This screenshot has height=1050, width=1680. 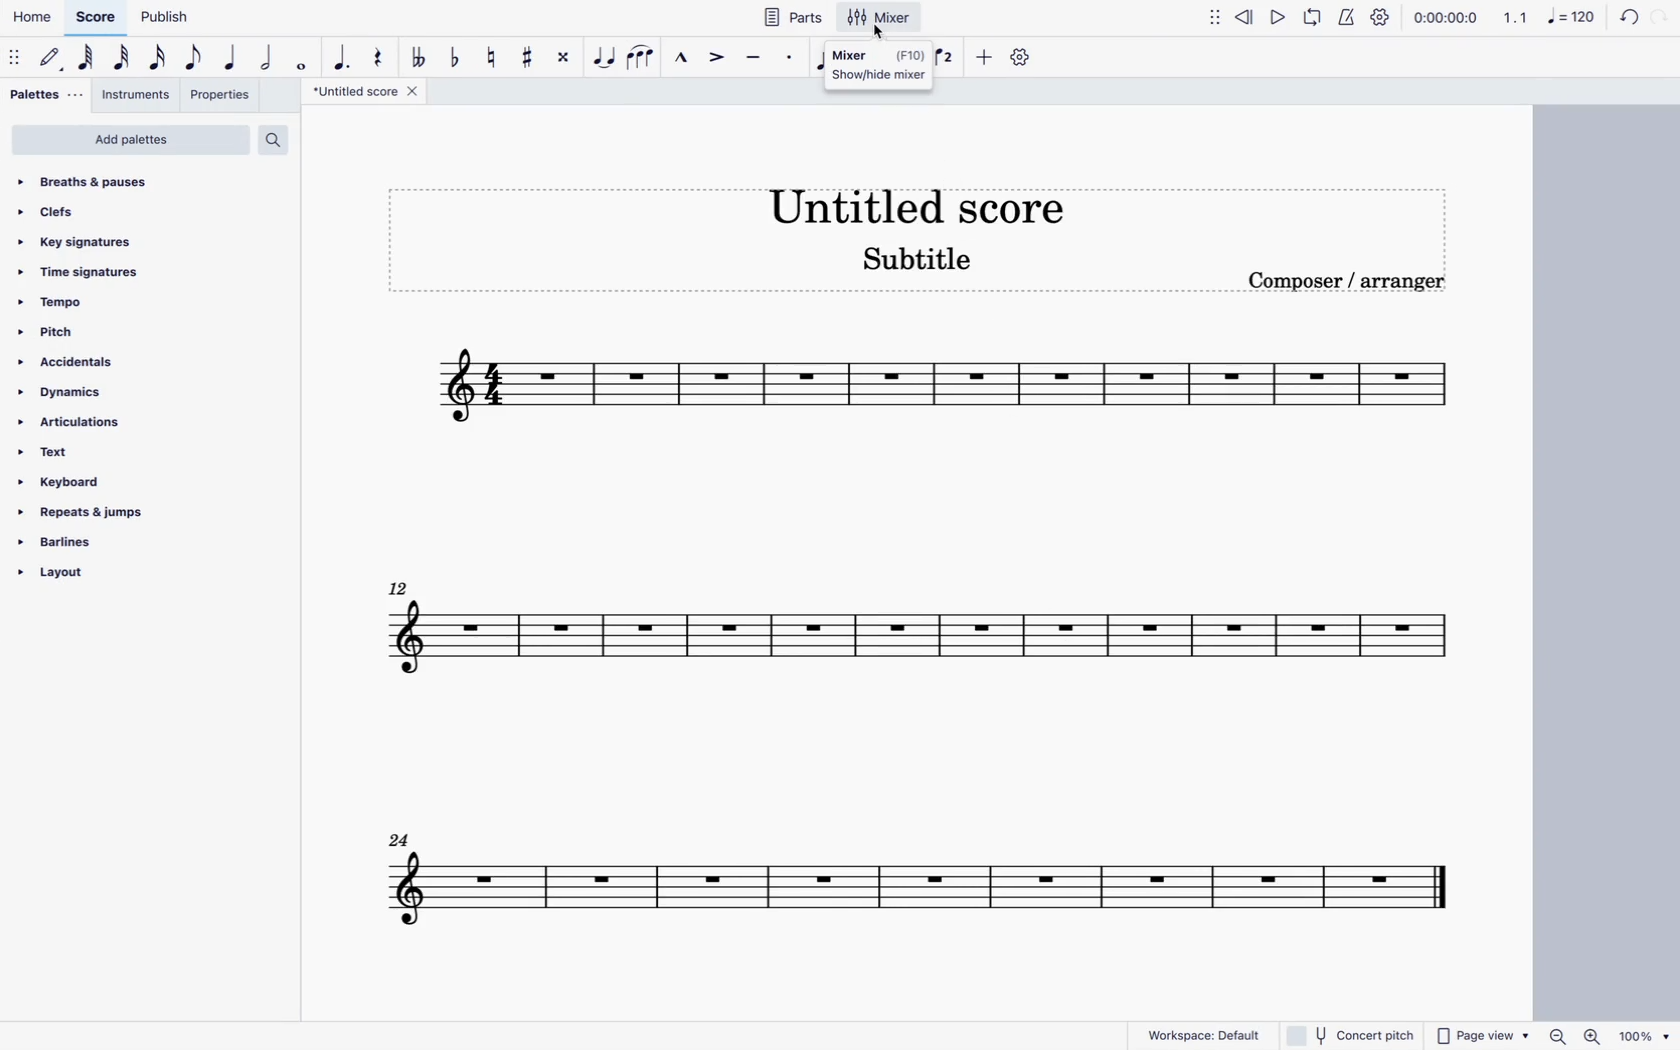 What do you see at coordinates (918, 264) in the screenshot?
I see `score subtitle` at bounding box center [918, 264].